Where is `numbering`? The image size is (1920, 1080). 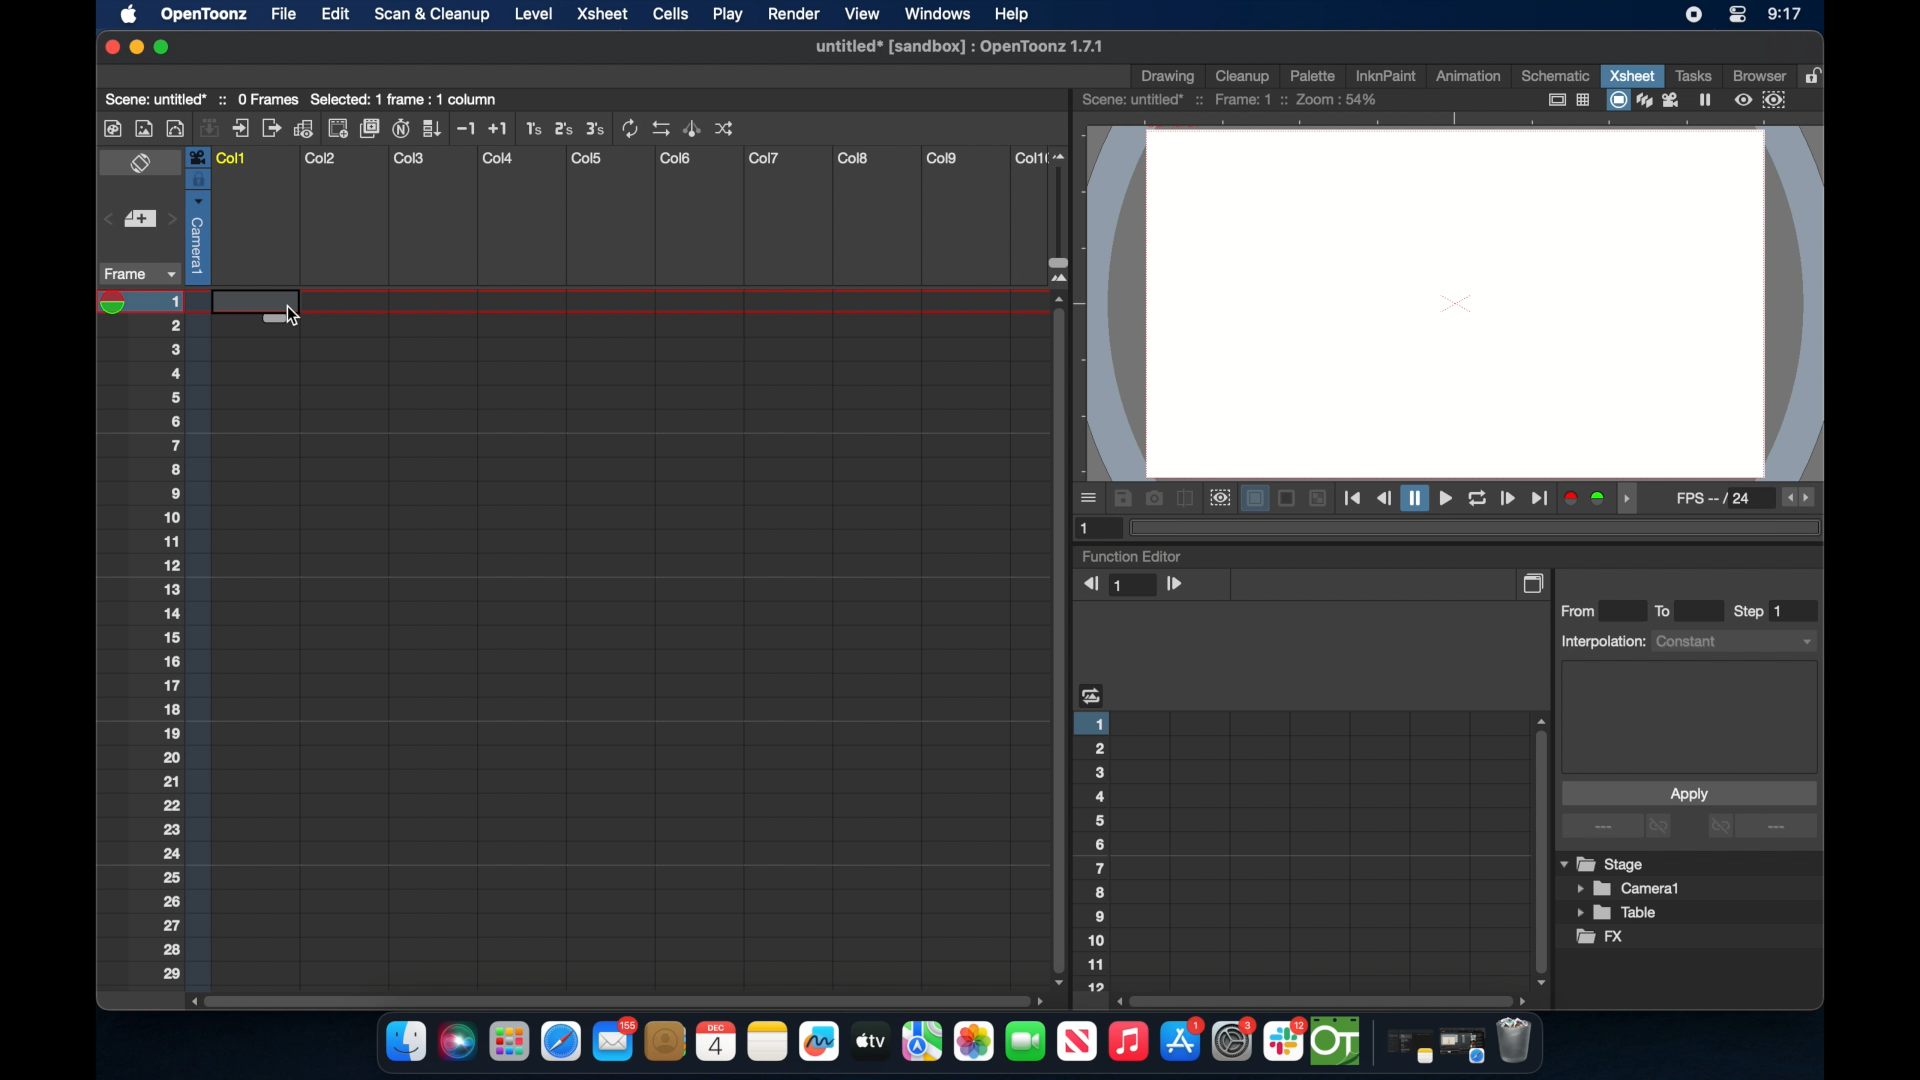
numbering is located at coordinates (173, 637).